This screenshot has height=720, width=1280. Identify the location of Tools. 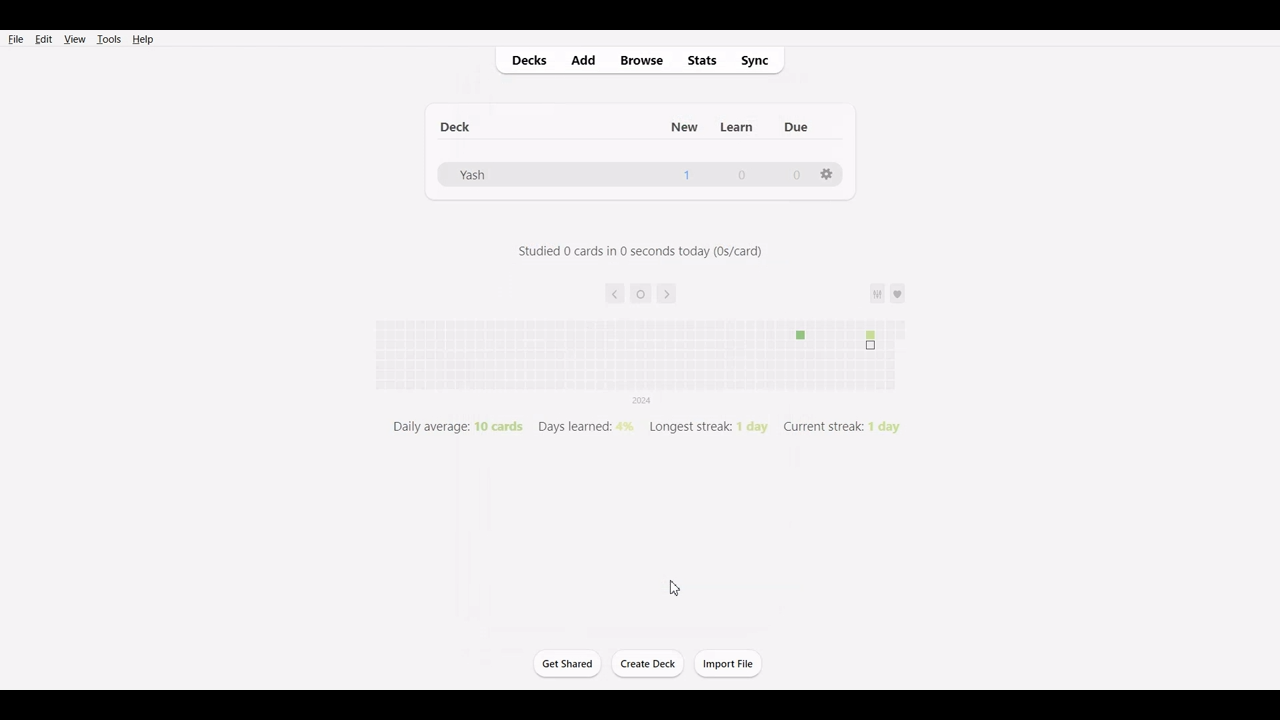
(108, 39).